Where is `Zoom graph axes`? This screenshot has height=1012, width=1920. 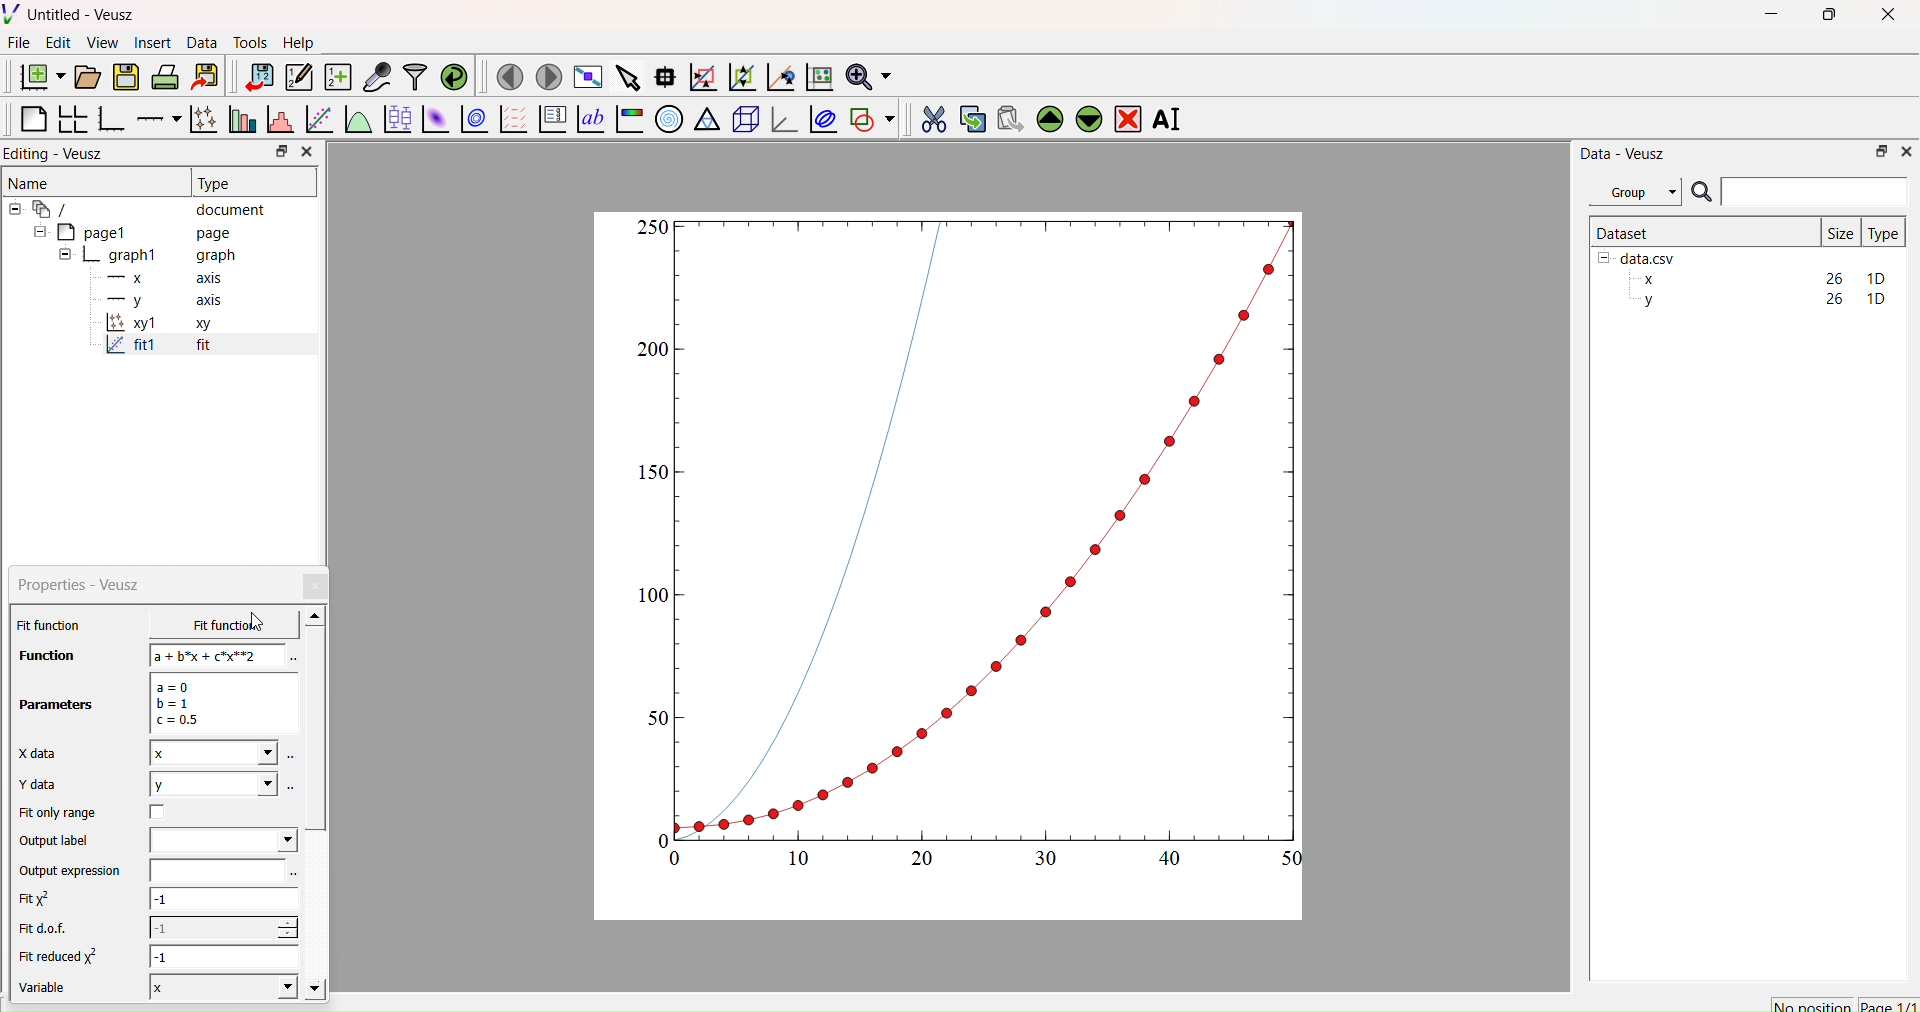 Zoom graph axes is located at coordinates (702, 77).